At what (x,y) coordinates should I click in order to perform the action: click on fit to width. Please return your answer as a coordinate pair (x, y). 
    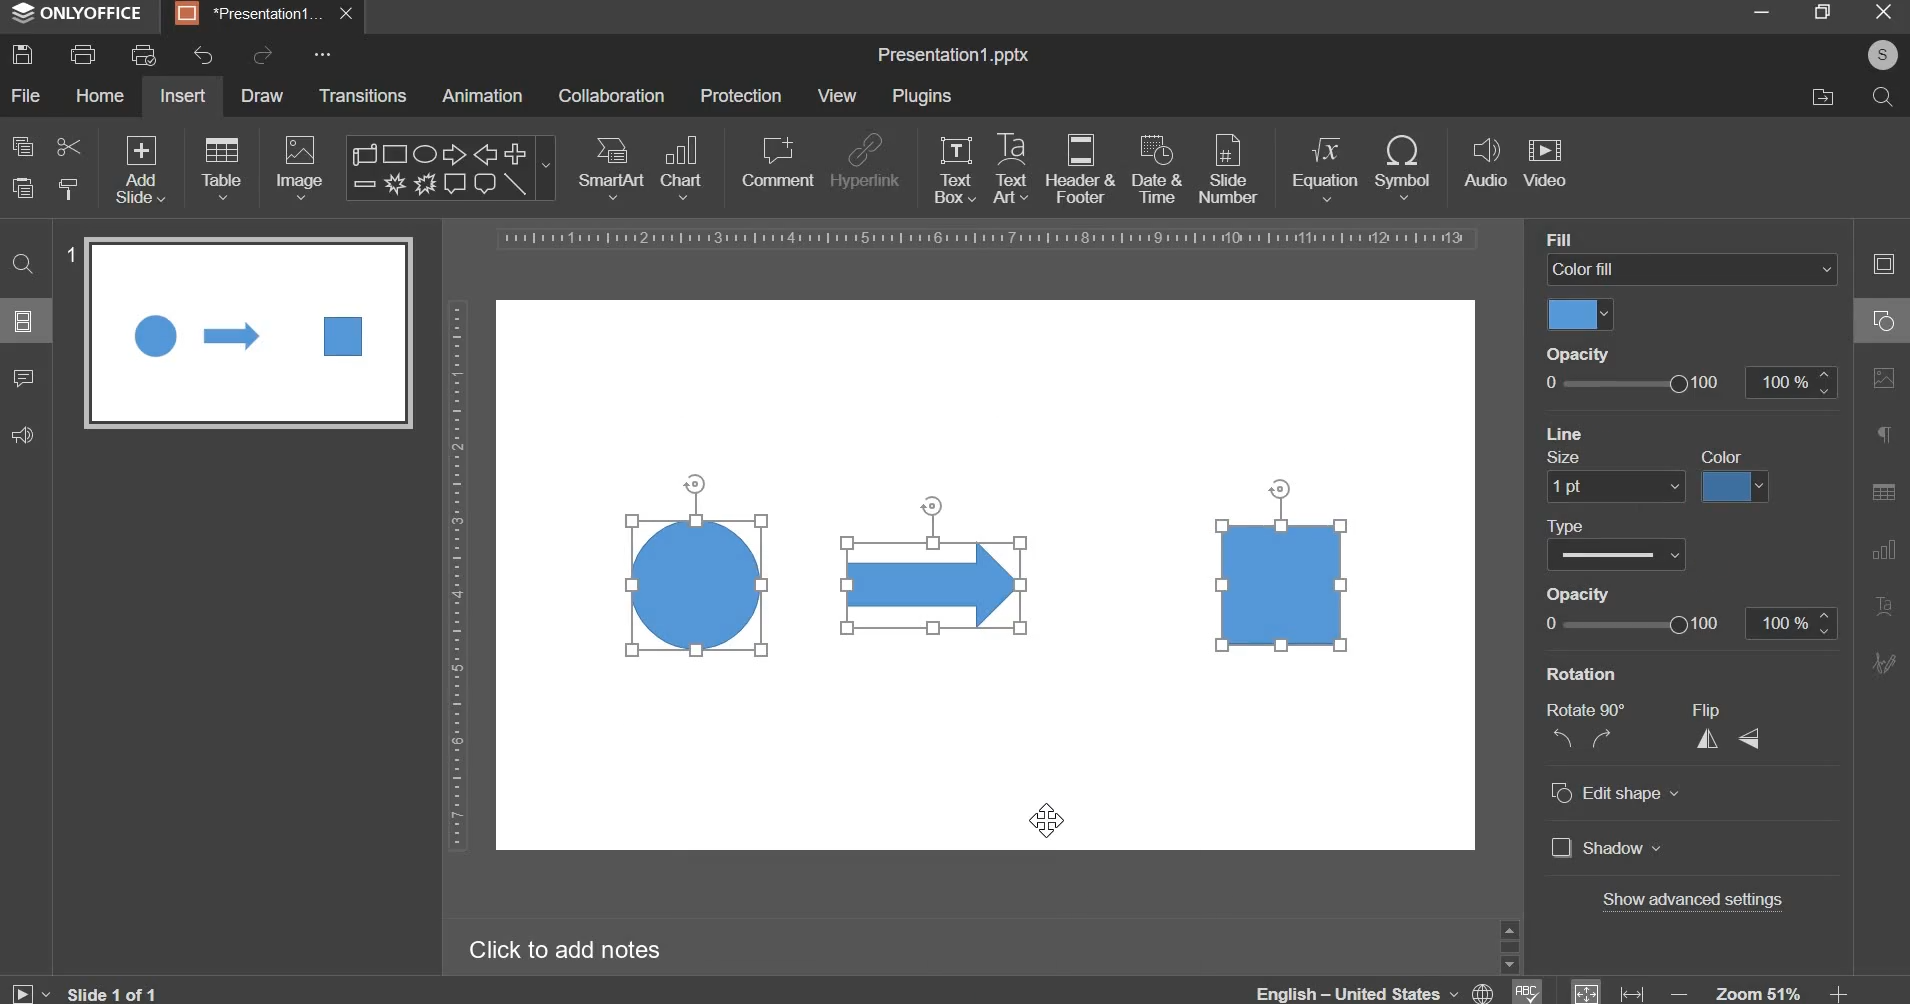
    Looking at the image, I should click on (1634, 993).